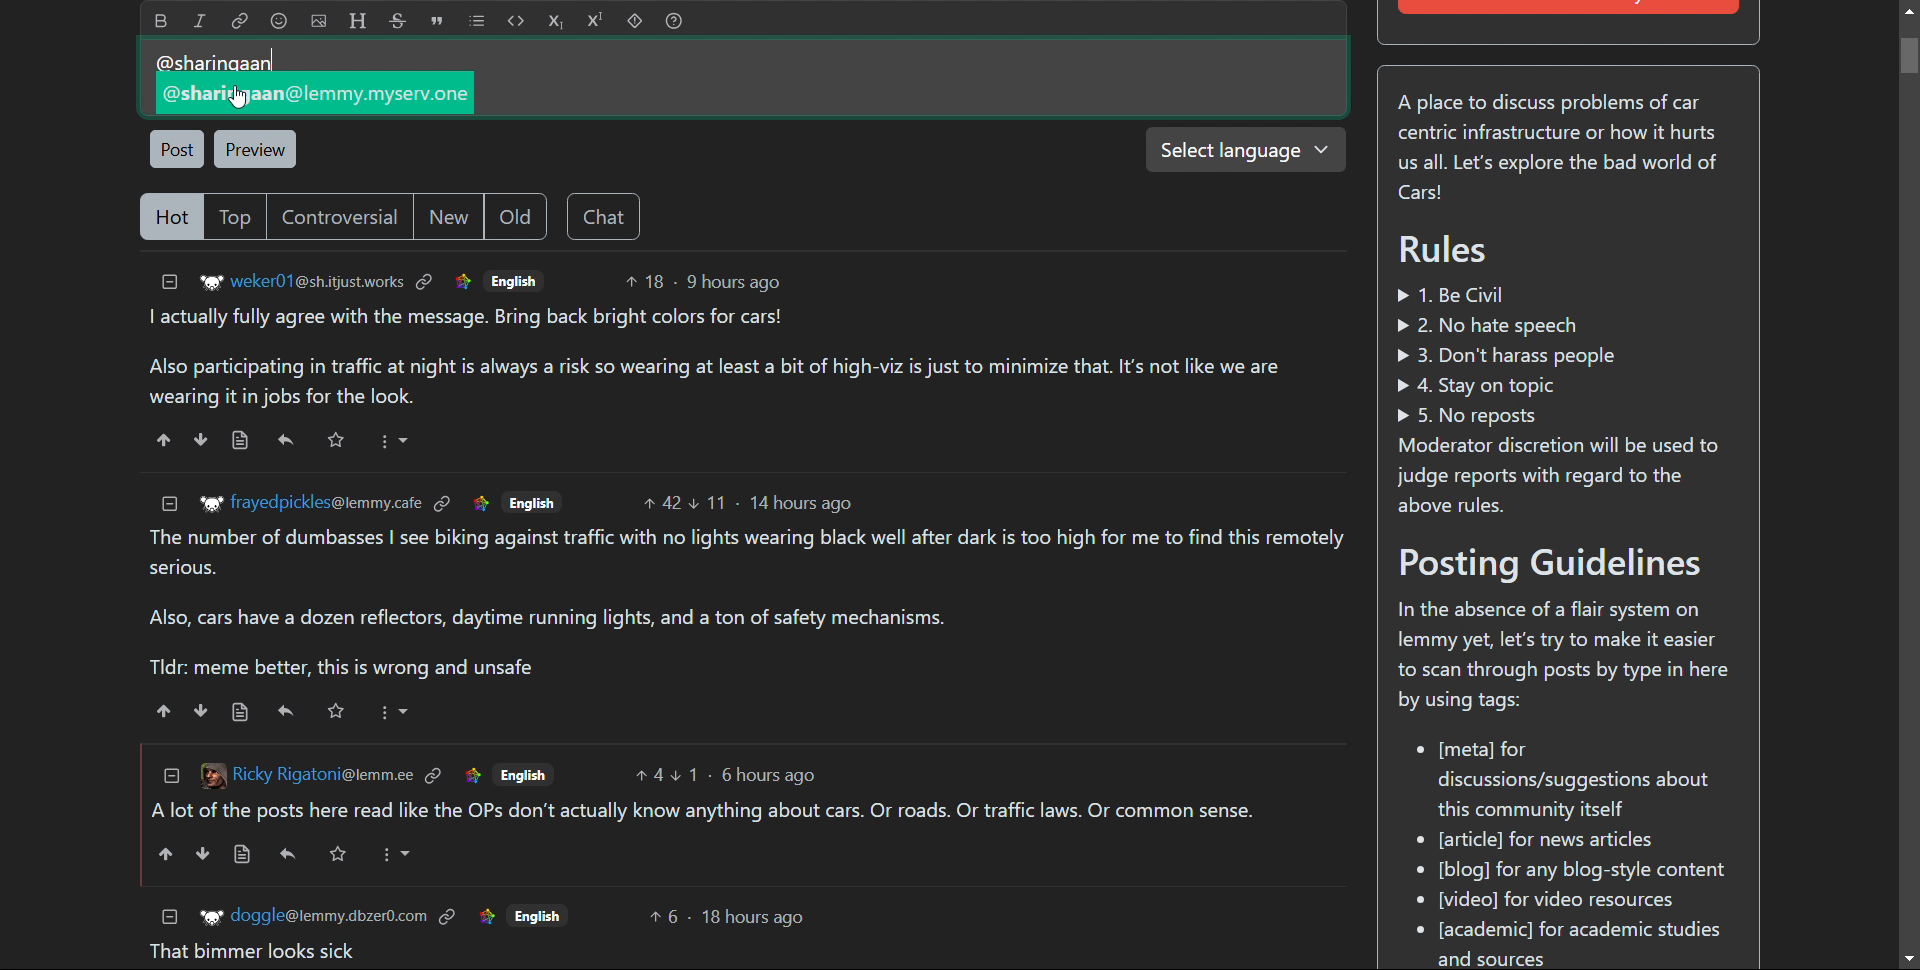 This screenshot has width=1920, height=970. I want to click on collapse, so click(170, 915).